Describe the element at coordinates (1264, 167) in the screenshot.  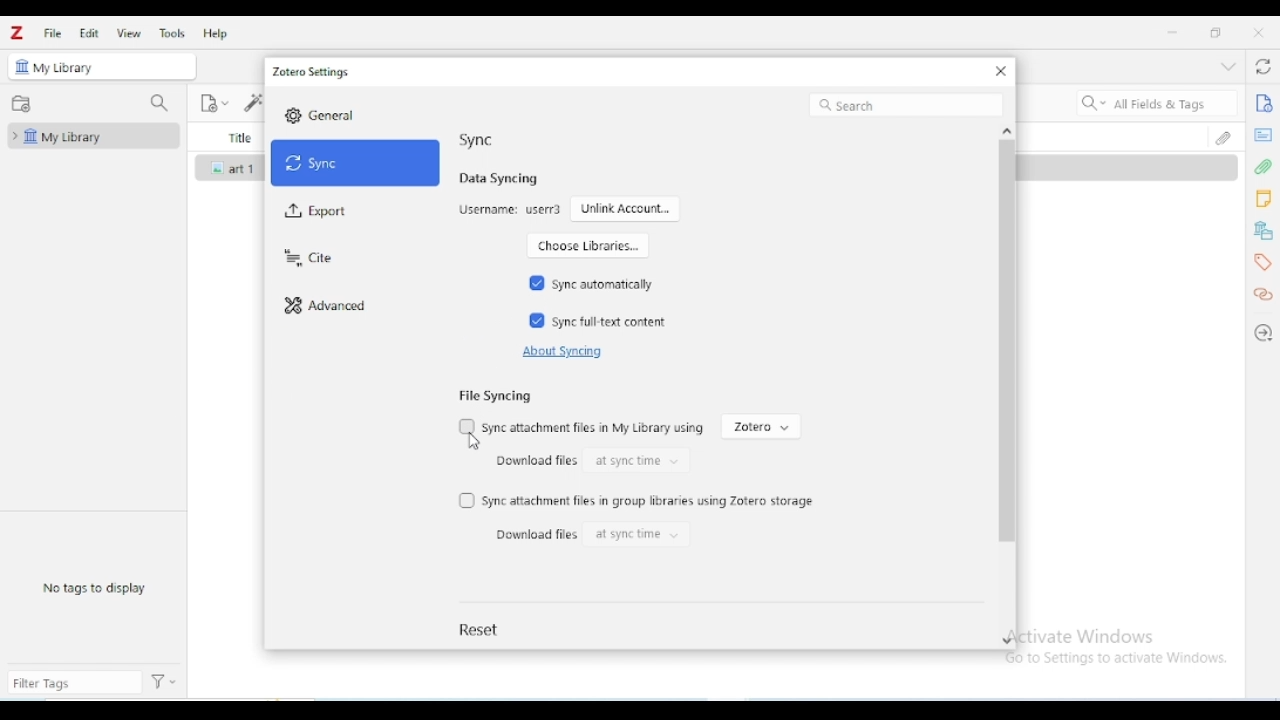
I see `attachments` at that location.